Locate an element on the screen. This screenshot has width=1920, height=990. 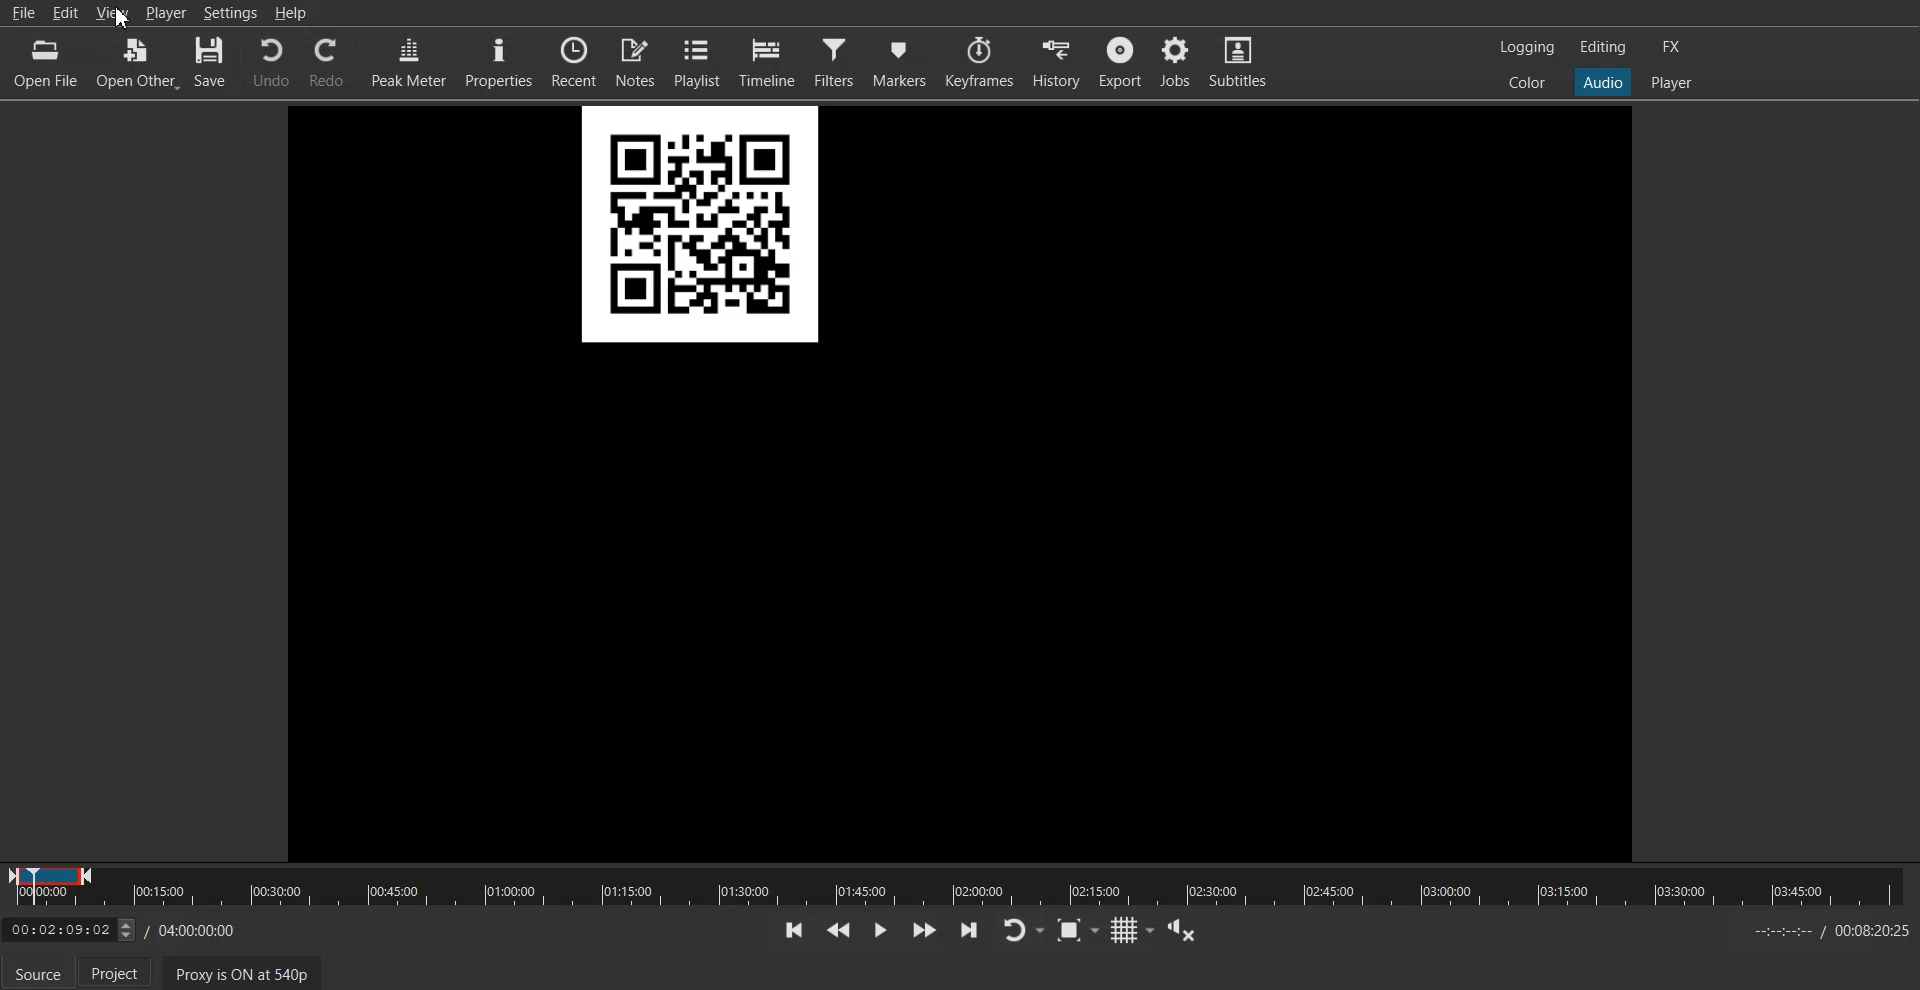
Open Other is located at coordinates (137, 62).